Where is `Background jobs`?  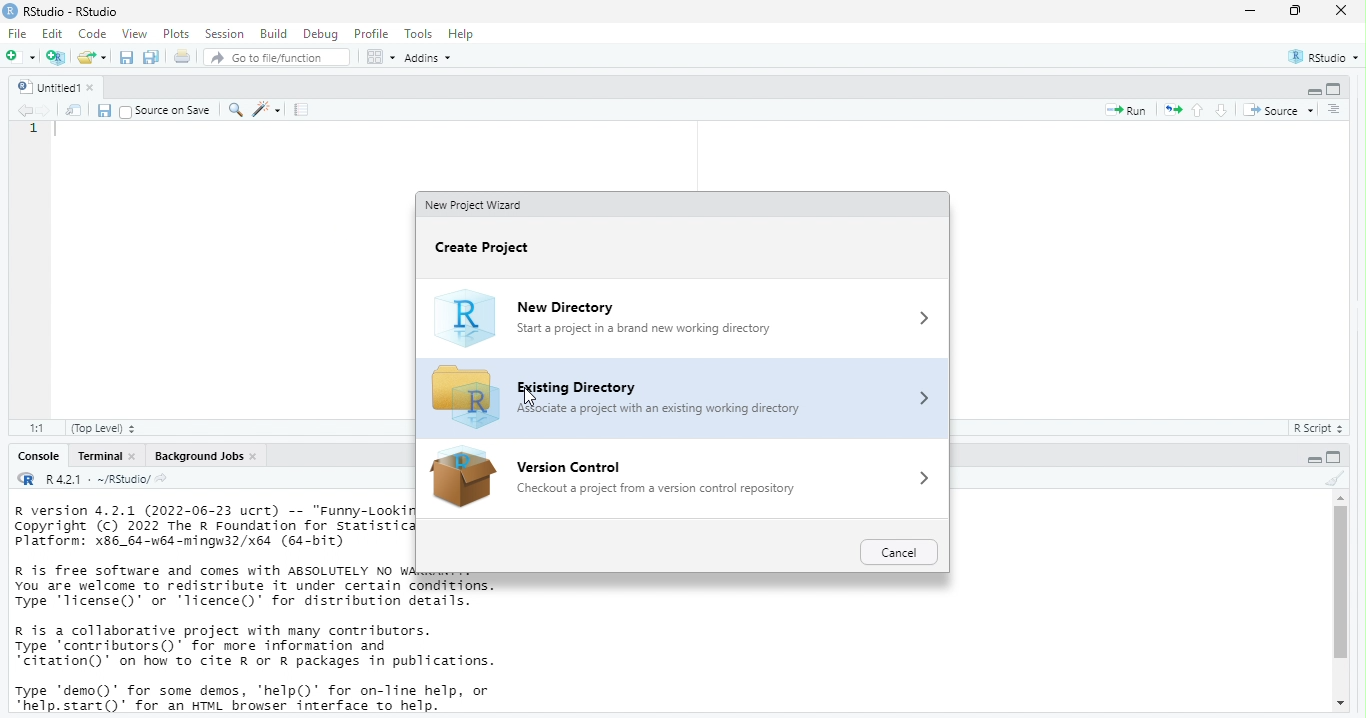
Background jobs is located at coordinates (196, 456).